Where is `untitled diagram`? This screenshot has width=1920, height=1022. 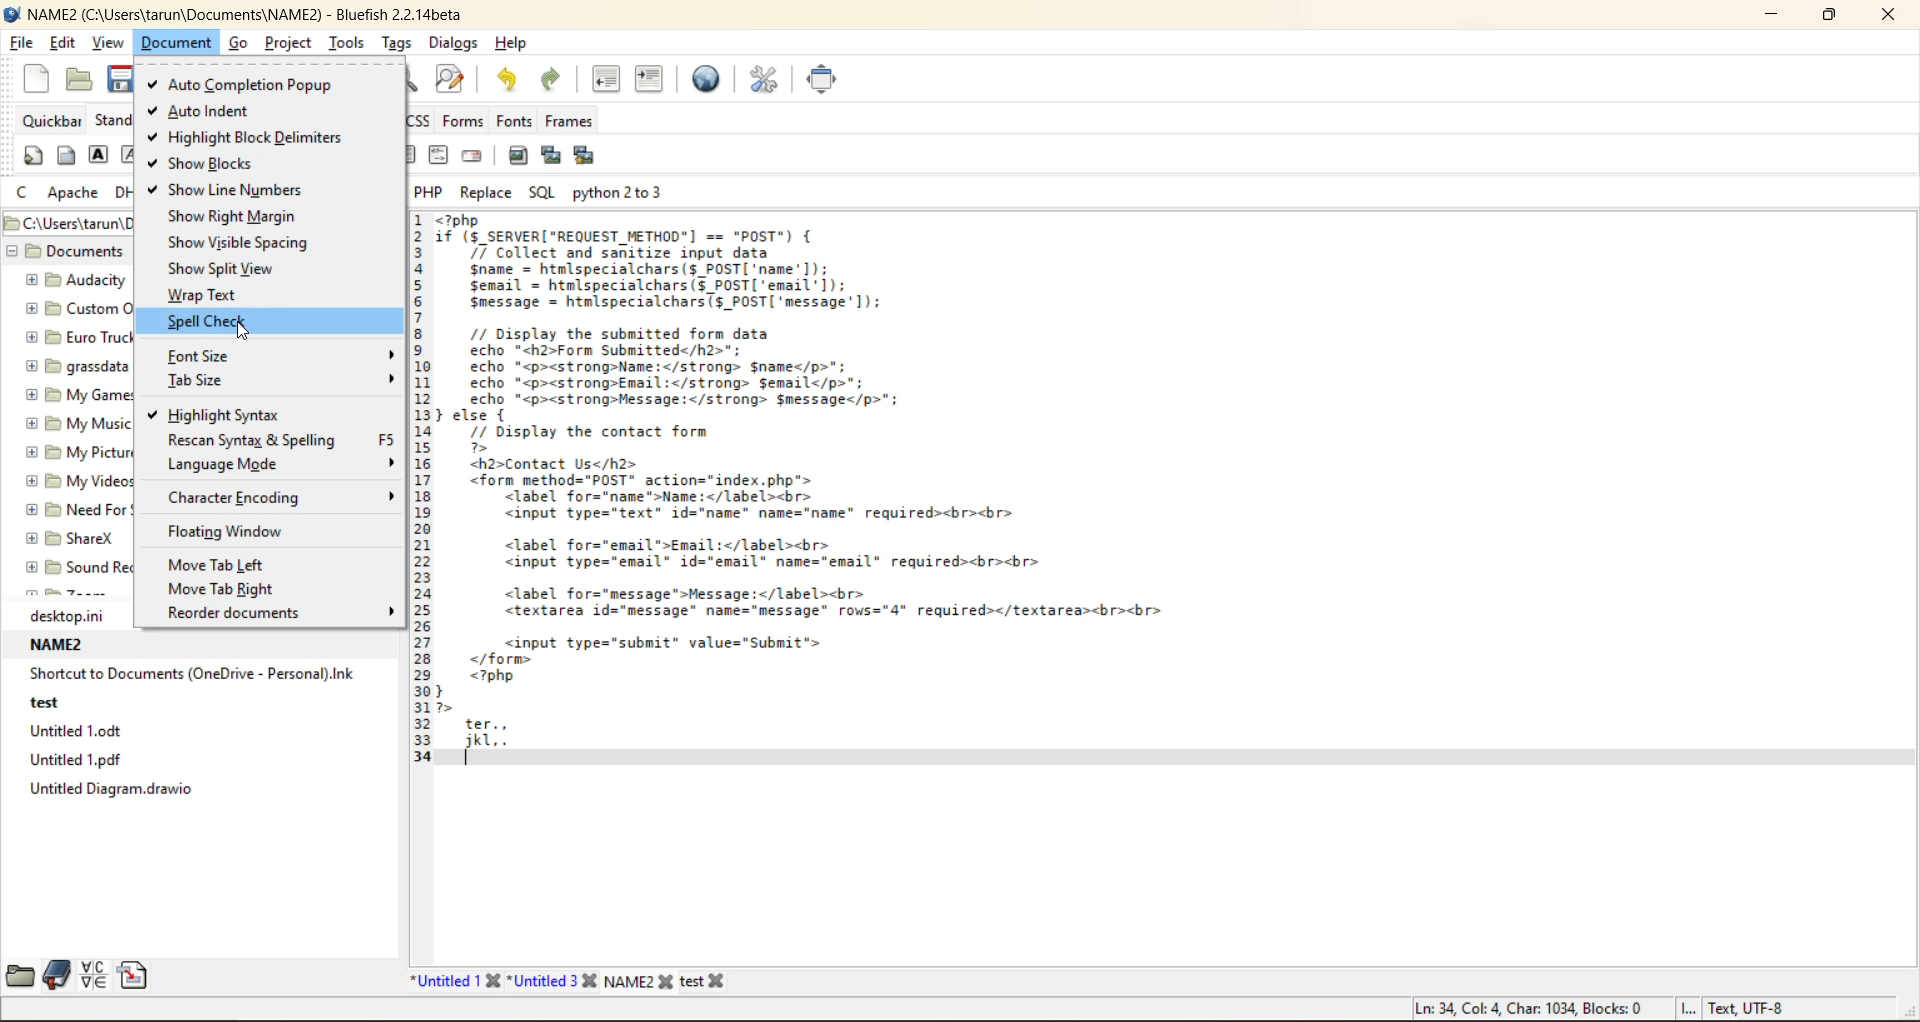 untitled diagram is located at coordinates (108, 788).